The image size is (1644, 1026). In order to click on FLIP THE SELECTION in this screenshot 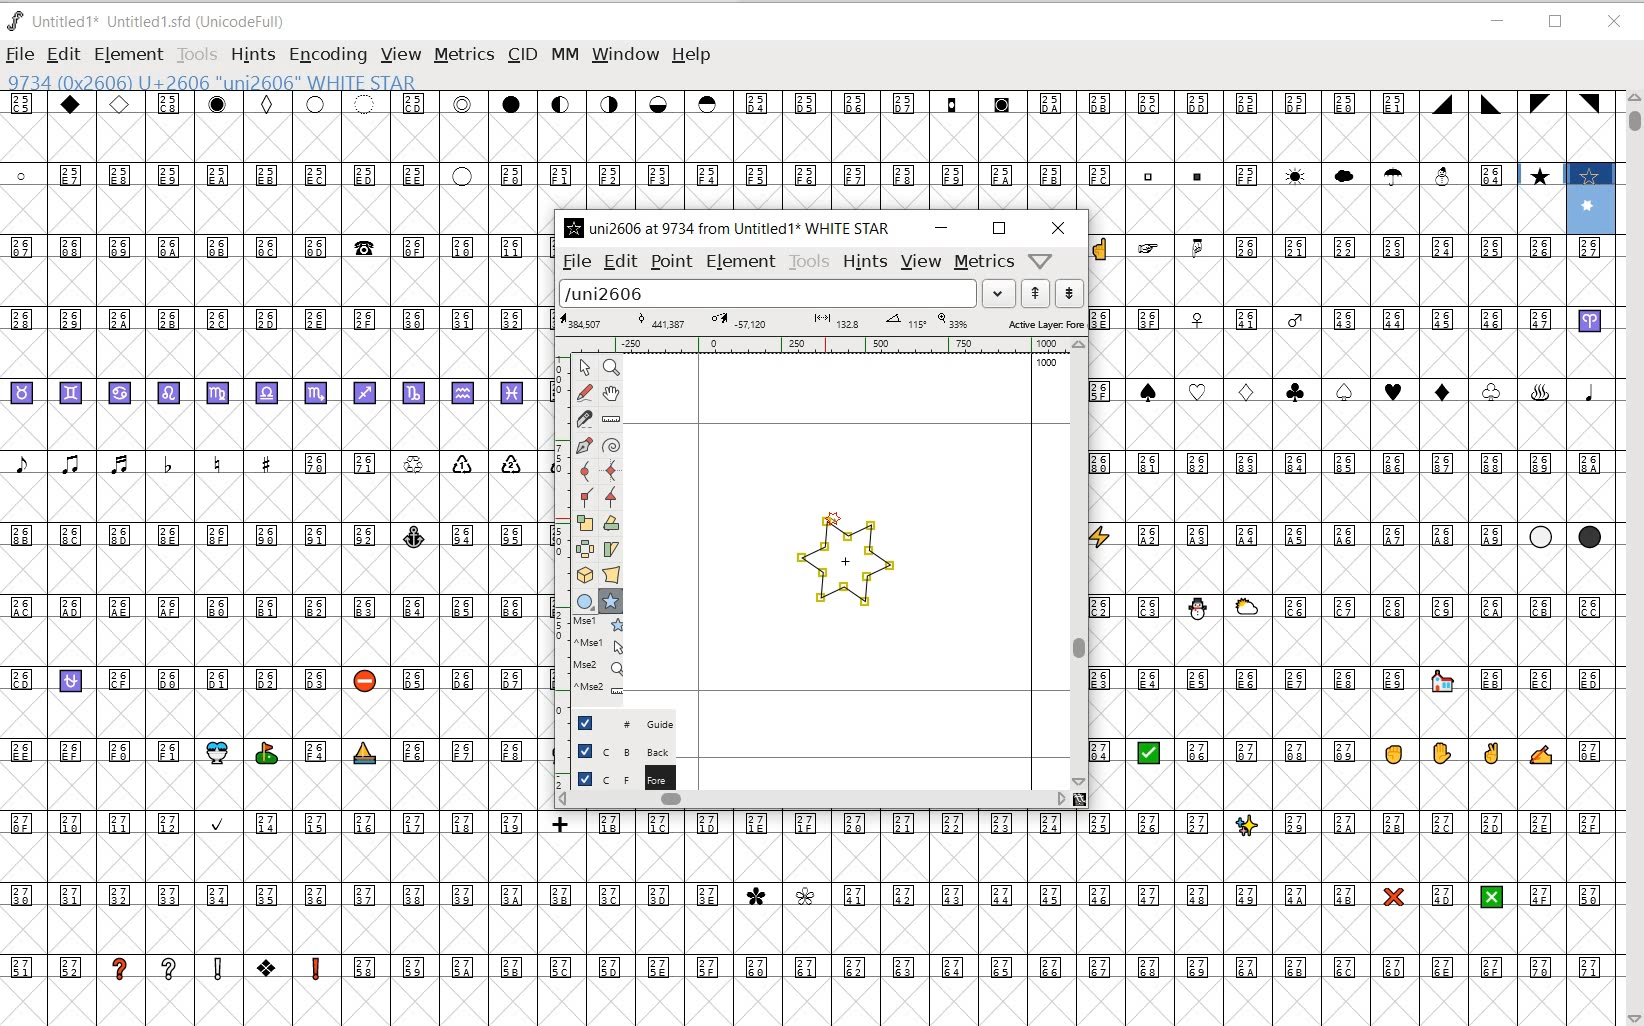, I will do `click(586, 550)`.